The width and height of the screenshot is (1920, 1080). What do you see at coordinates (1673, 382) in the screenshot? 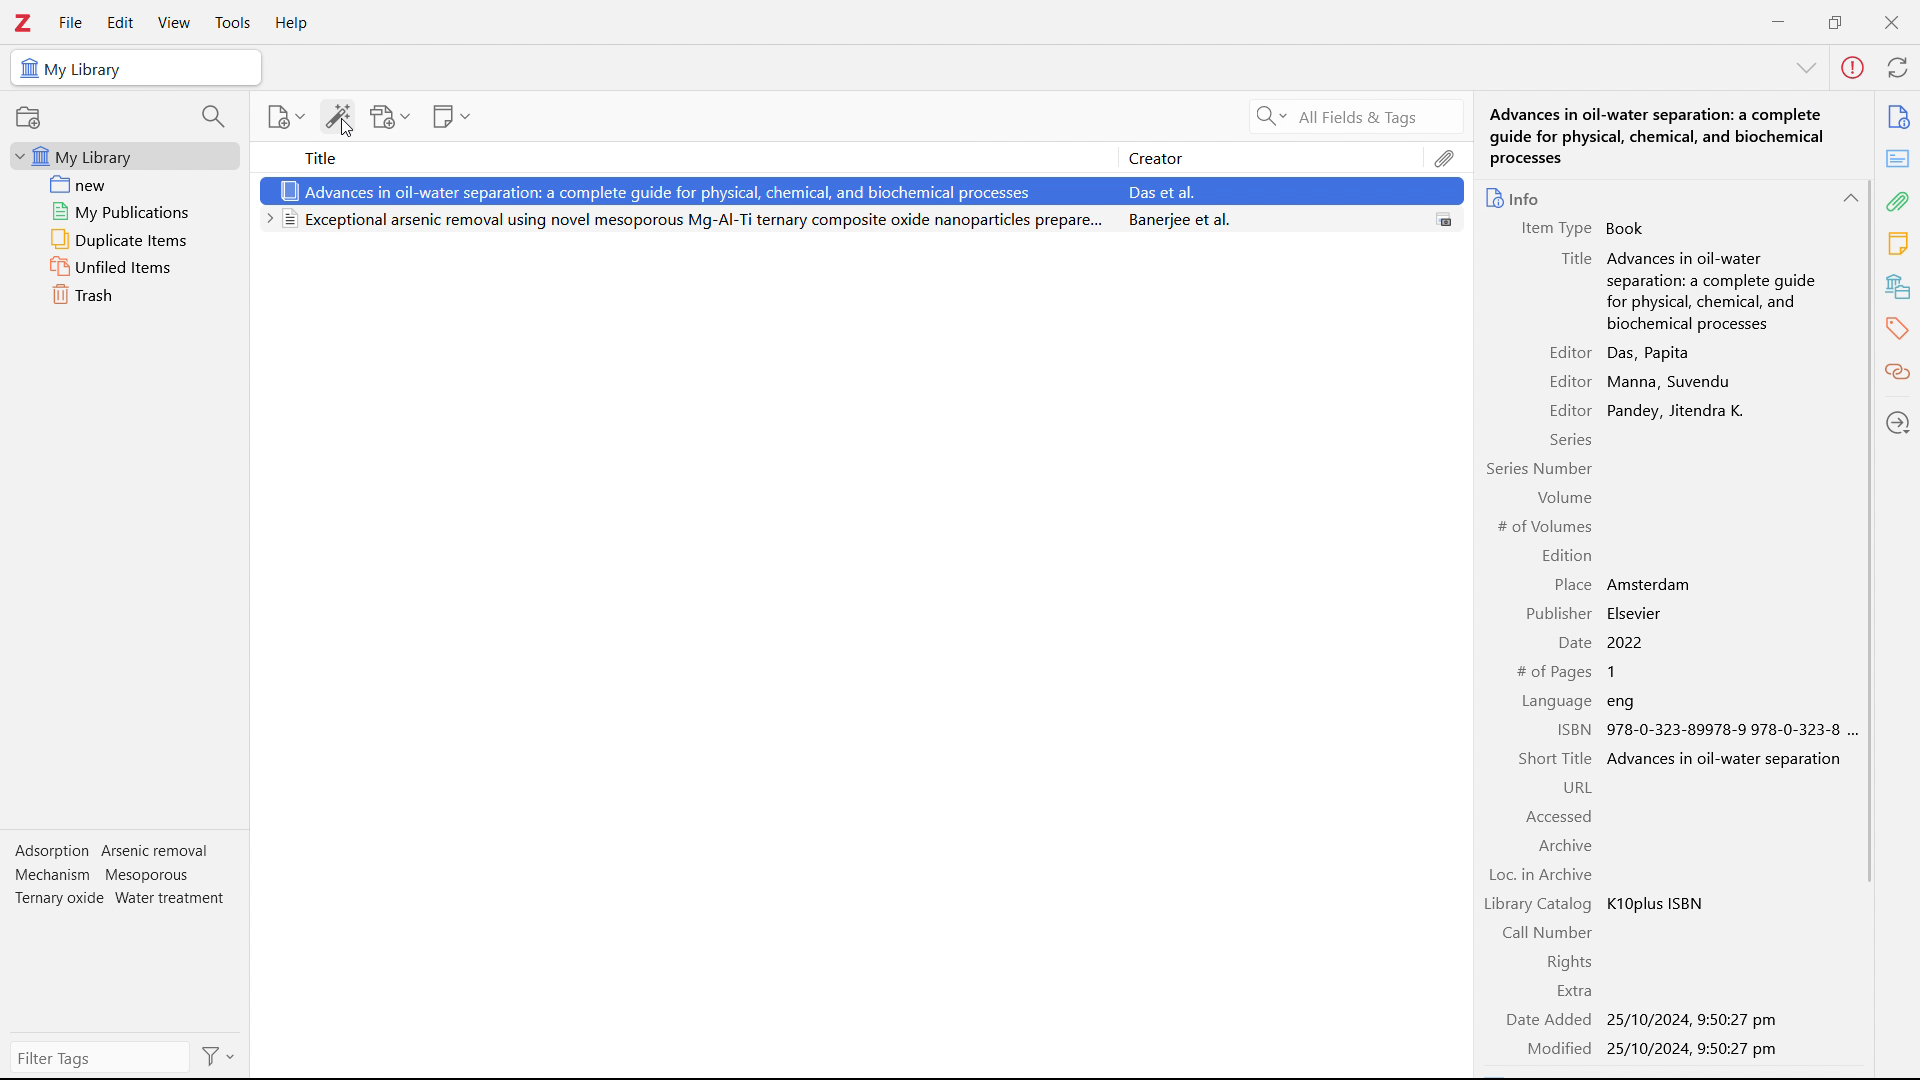
I see `Manna, Suvendu` at bounding box center [1673, 382].